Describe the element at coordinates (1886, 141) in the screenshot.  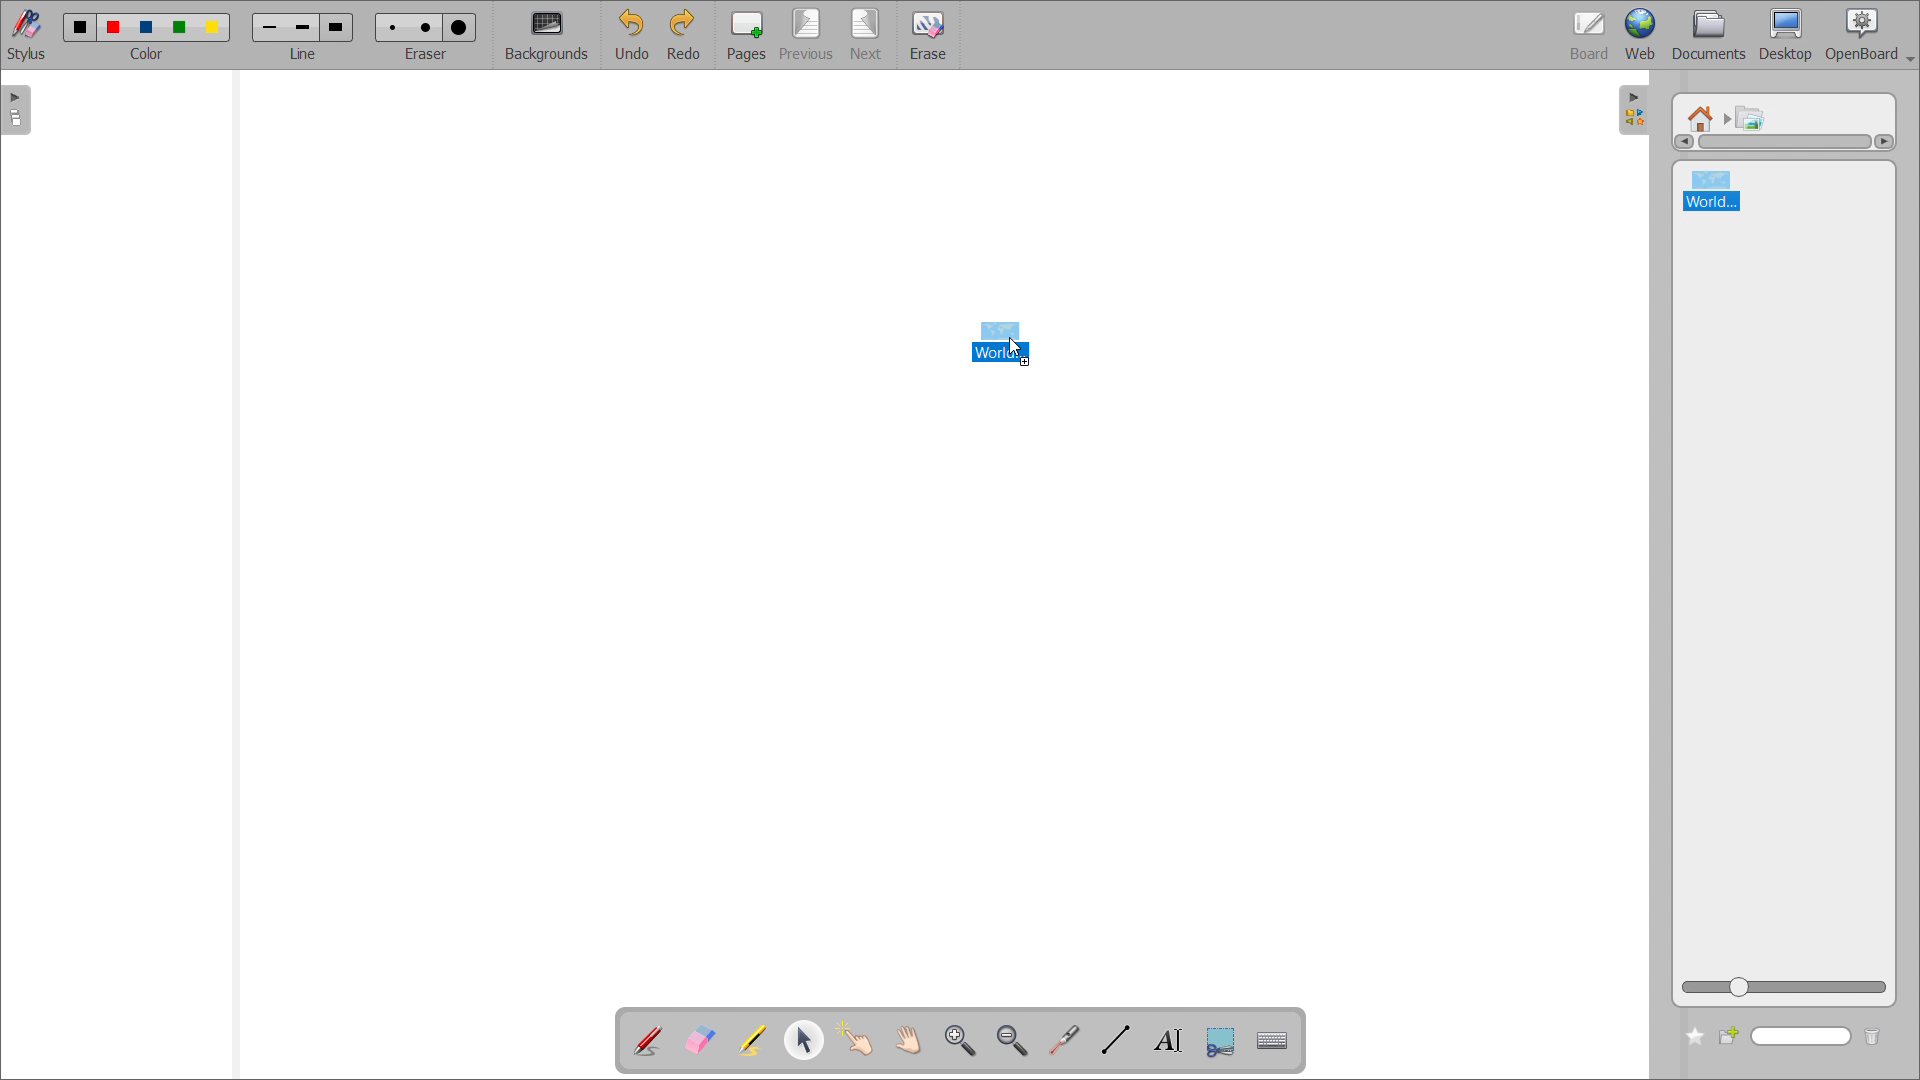
I see `scroll right` at that location.